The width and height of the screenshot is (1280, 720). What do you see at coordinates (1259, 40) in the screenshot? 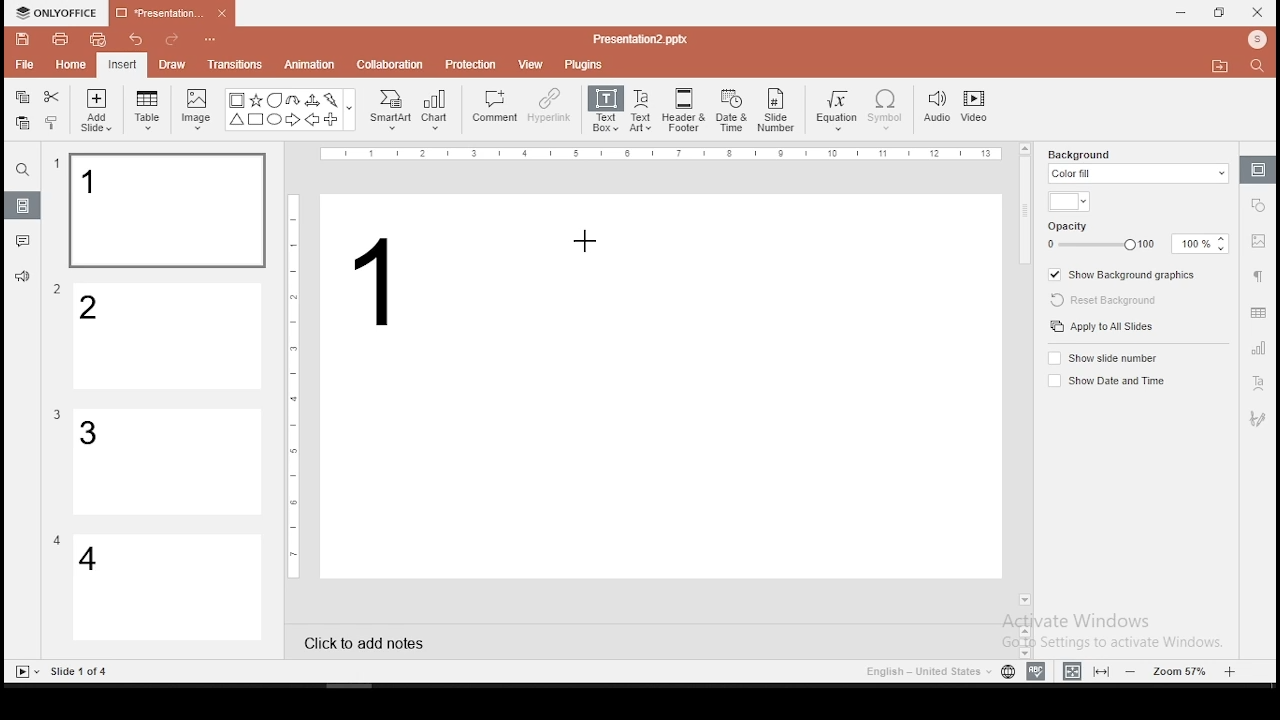
I see `Profile` at bounding box center [1259, 40].